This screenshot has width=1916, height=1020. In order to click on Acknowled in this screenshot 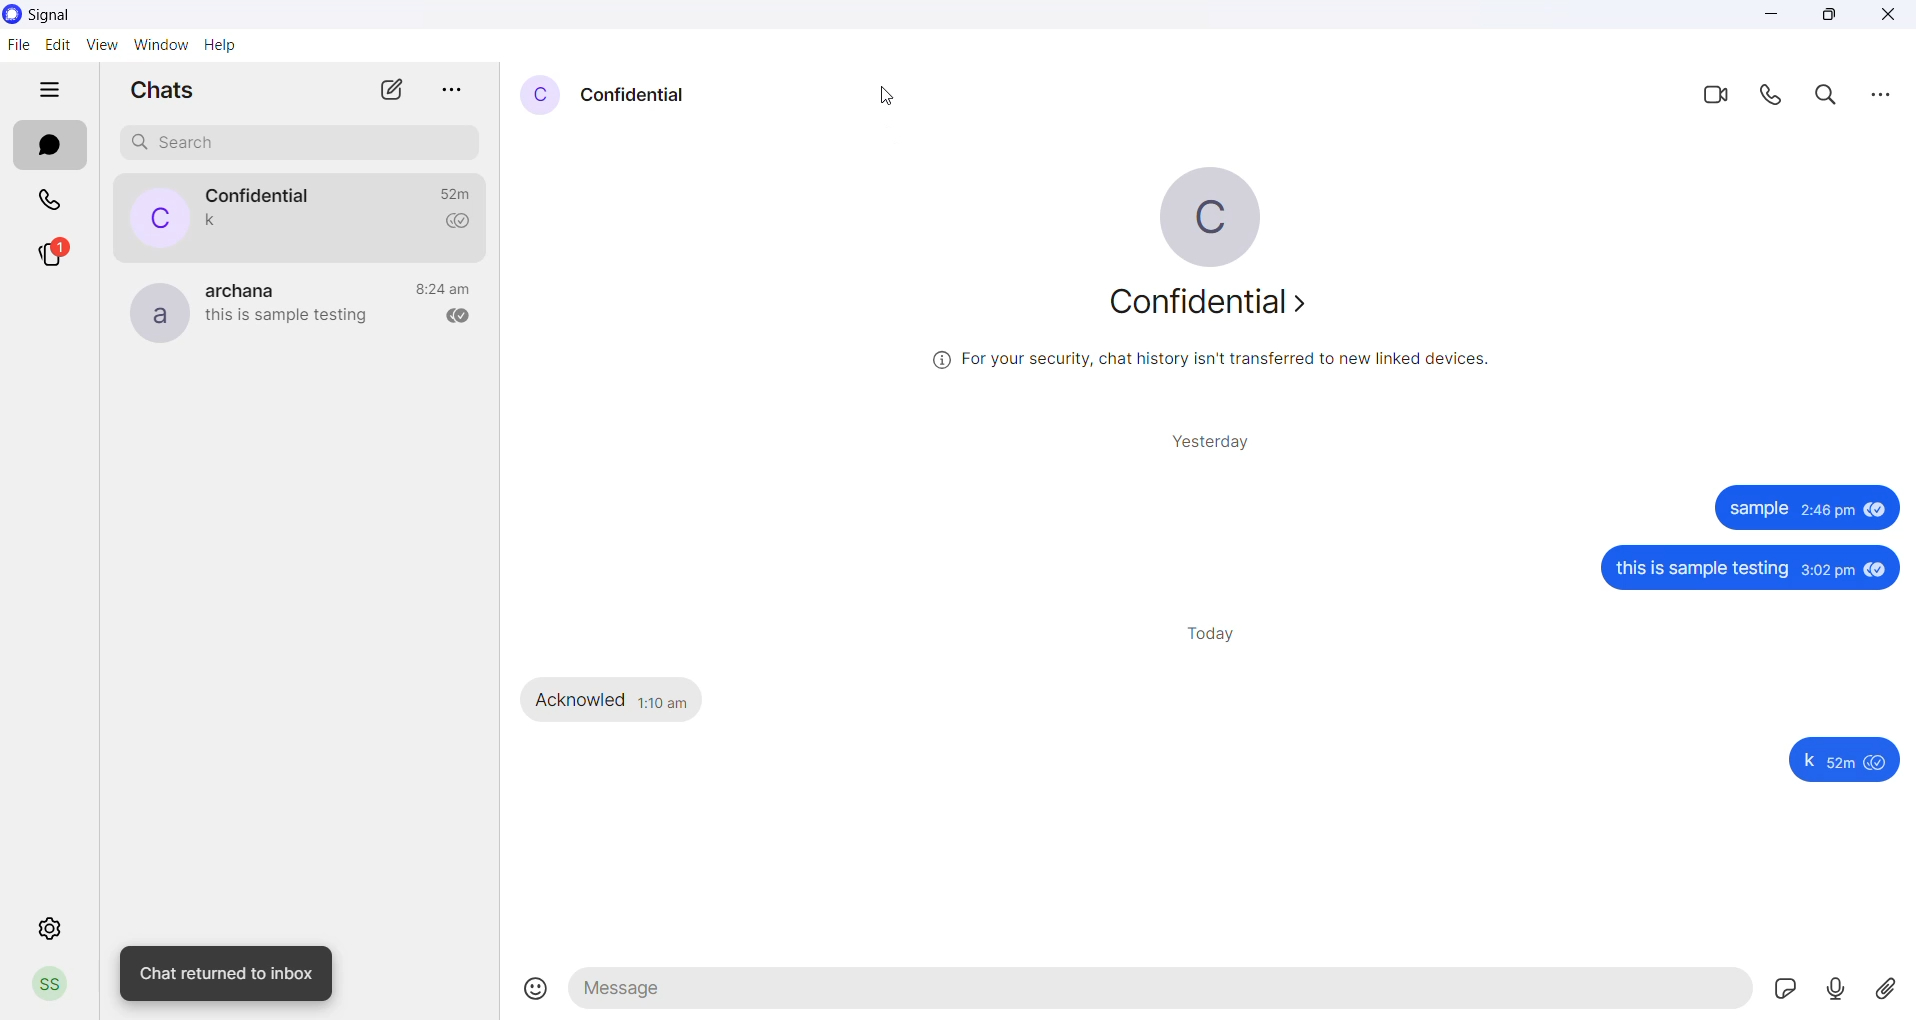, I will do `click(580, 699)`.